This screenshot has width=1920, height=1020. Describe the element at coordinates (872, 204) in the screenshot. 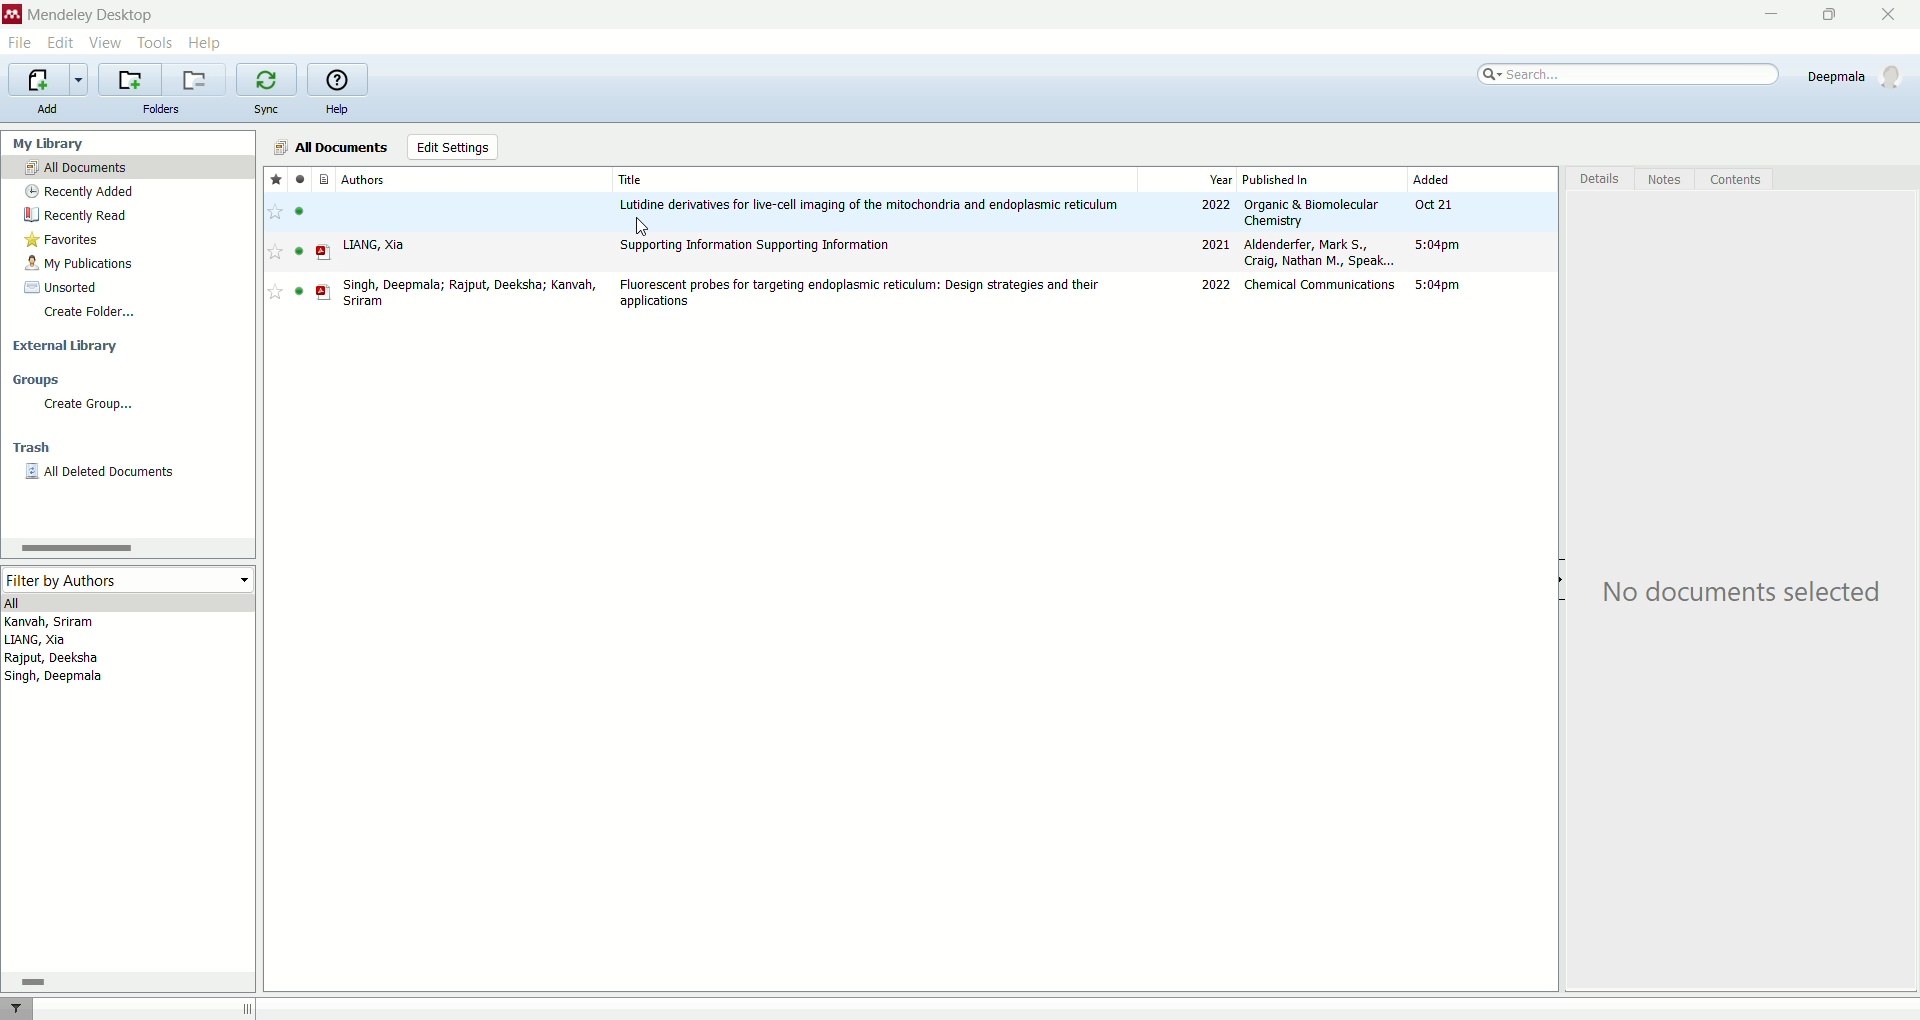

I see `Lutidine derivatives for live-cell imaging of the mitochondria and edoplasmic reticulum` at that location.